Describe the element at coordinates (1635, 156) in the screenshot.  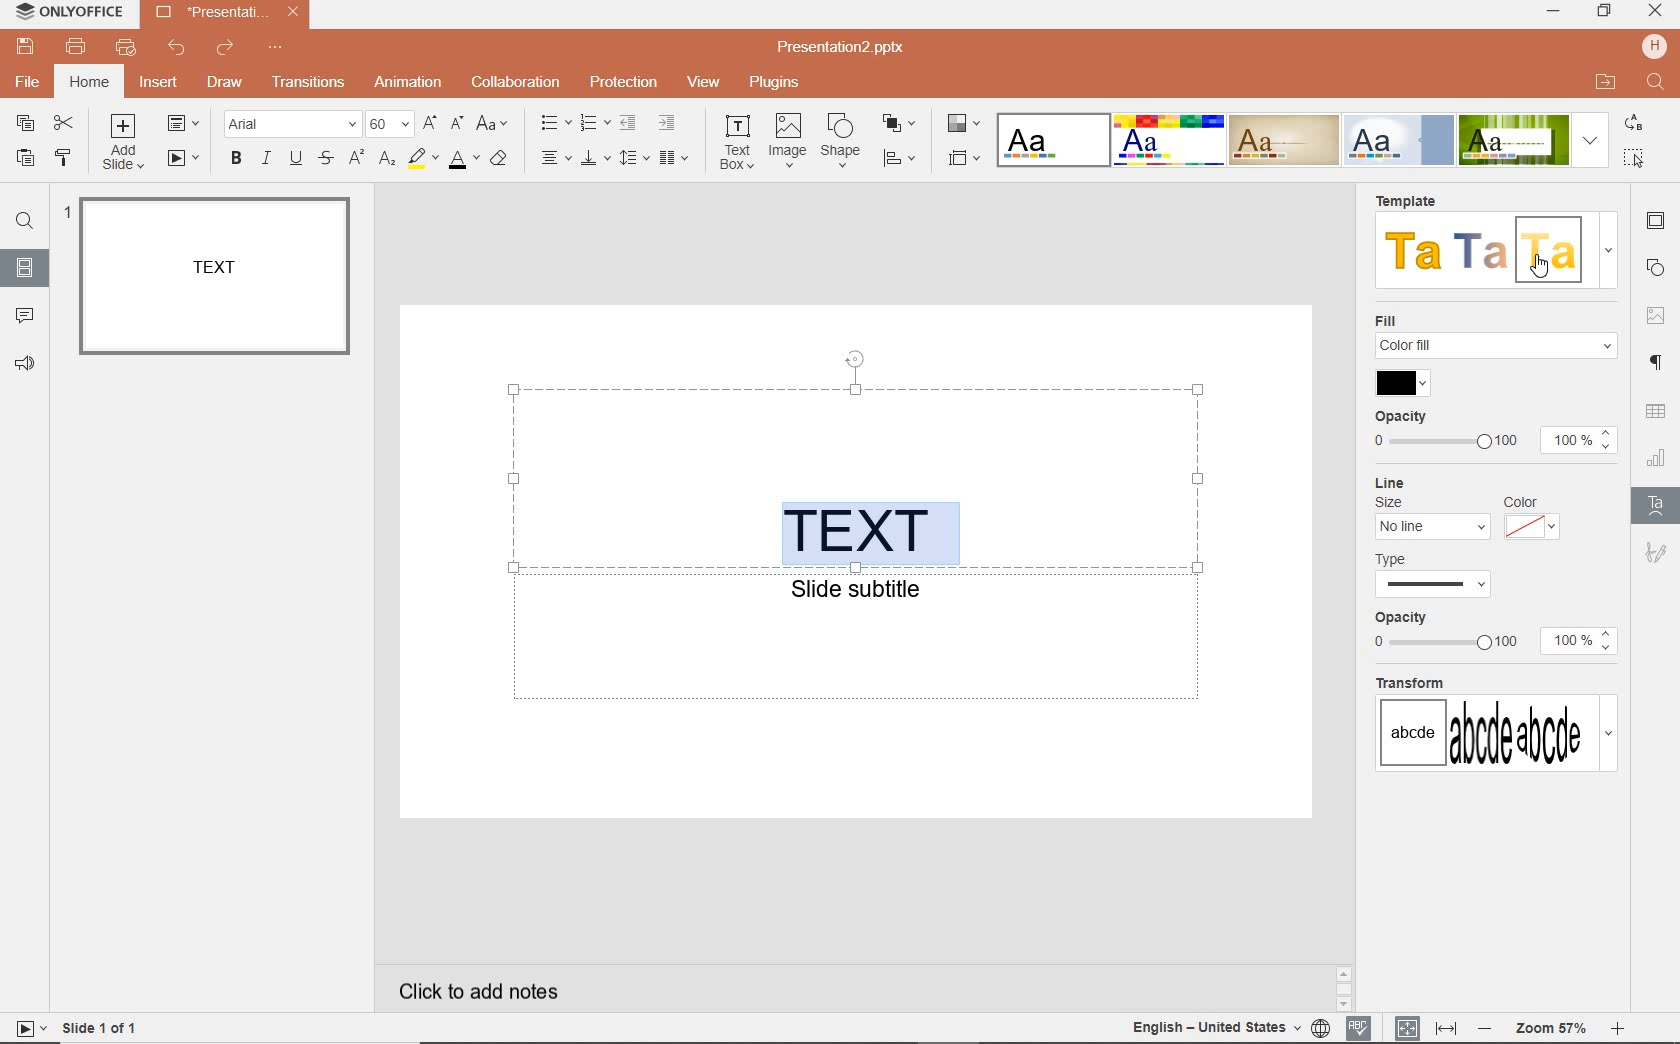
I see `select` at that location.